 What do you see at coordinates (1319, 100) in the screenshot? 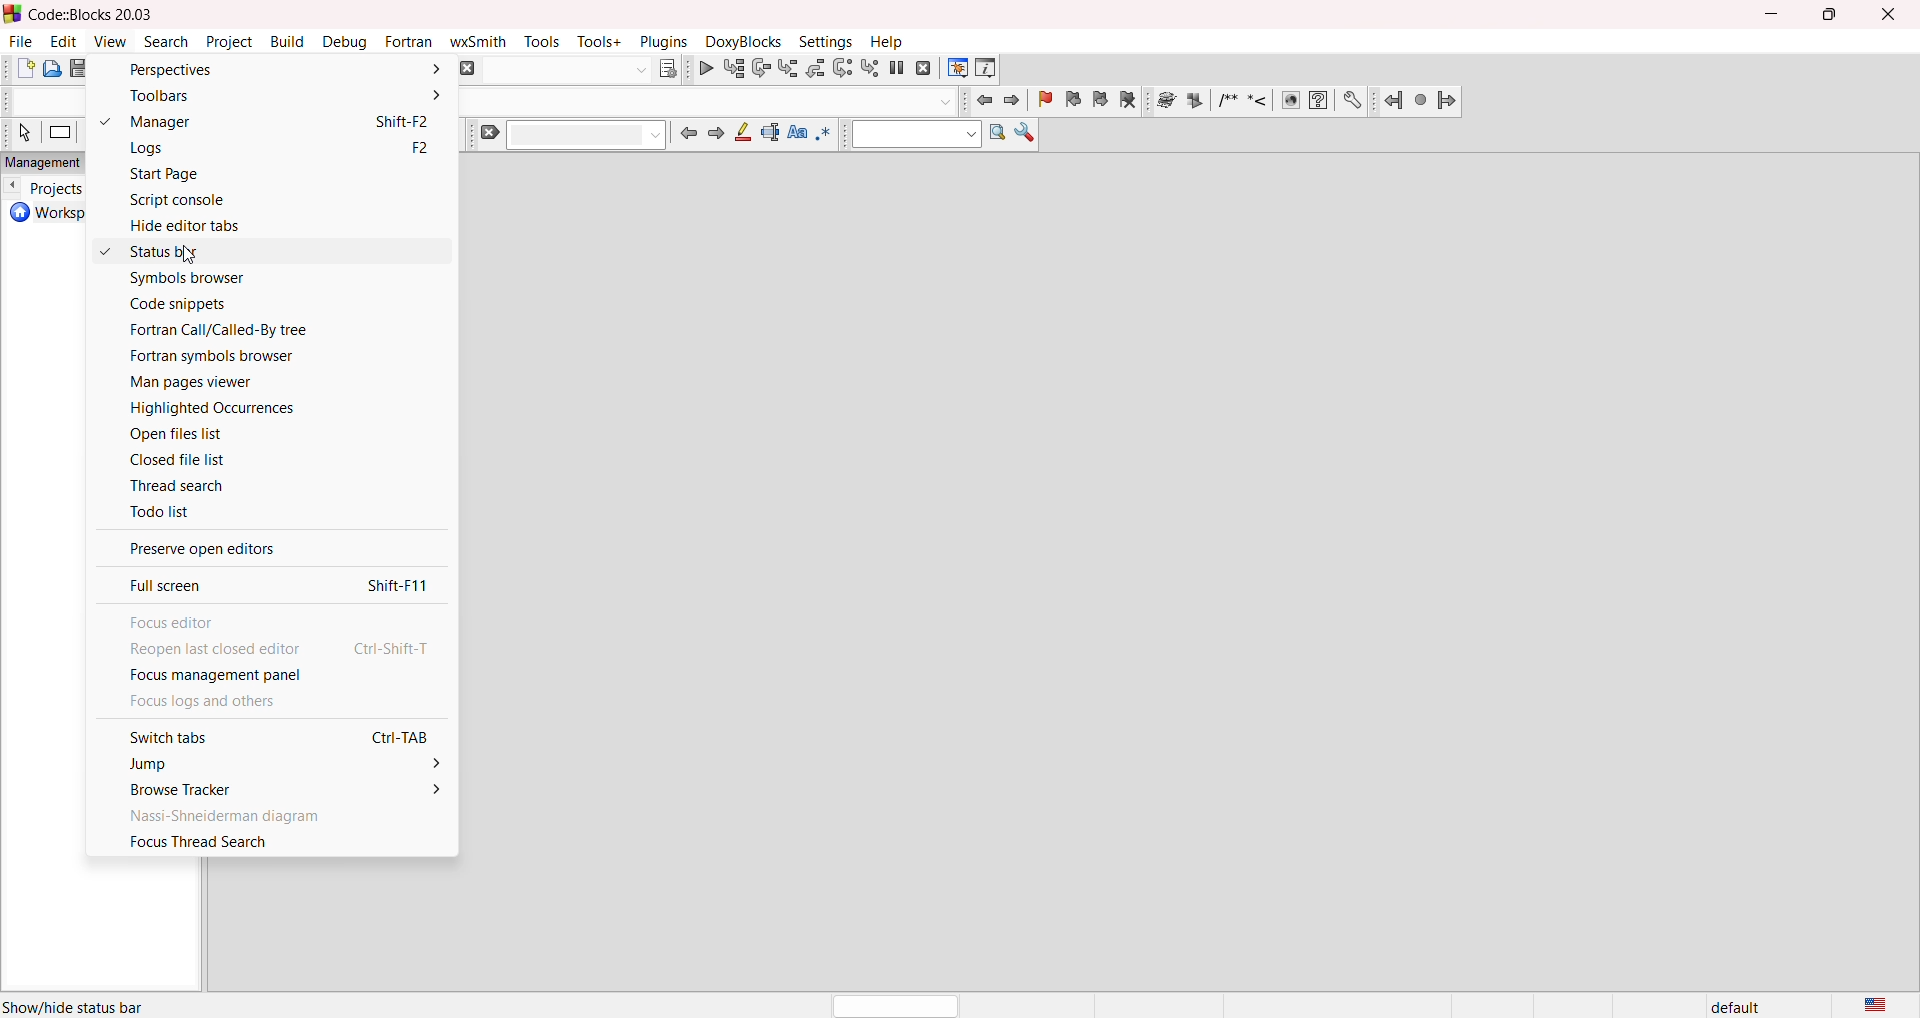
I see `HTML help` at bounding box center [1319, 100].